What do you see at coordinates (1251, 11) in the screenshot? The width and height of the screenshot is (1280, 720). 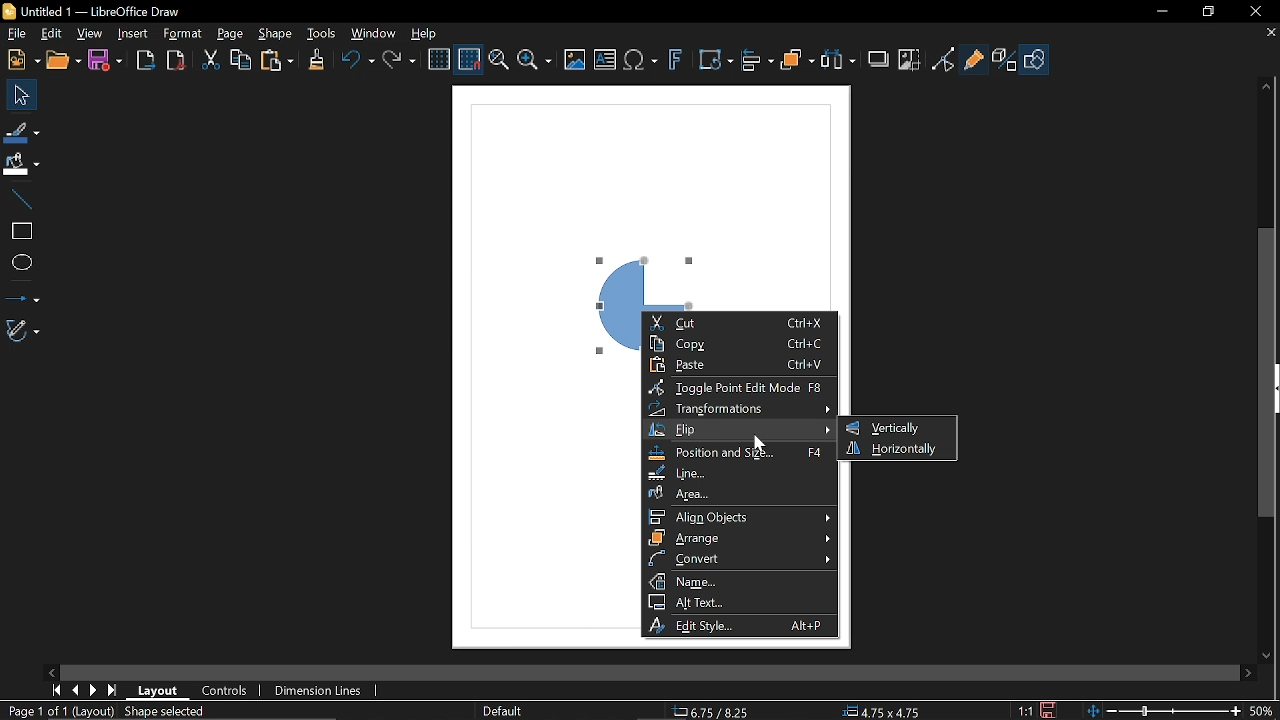 I see `Close` at bounding box center [1251, 11].